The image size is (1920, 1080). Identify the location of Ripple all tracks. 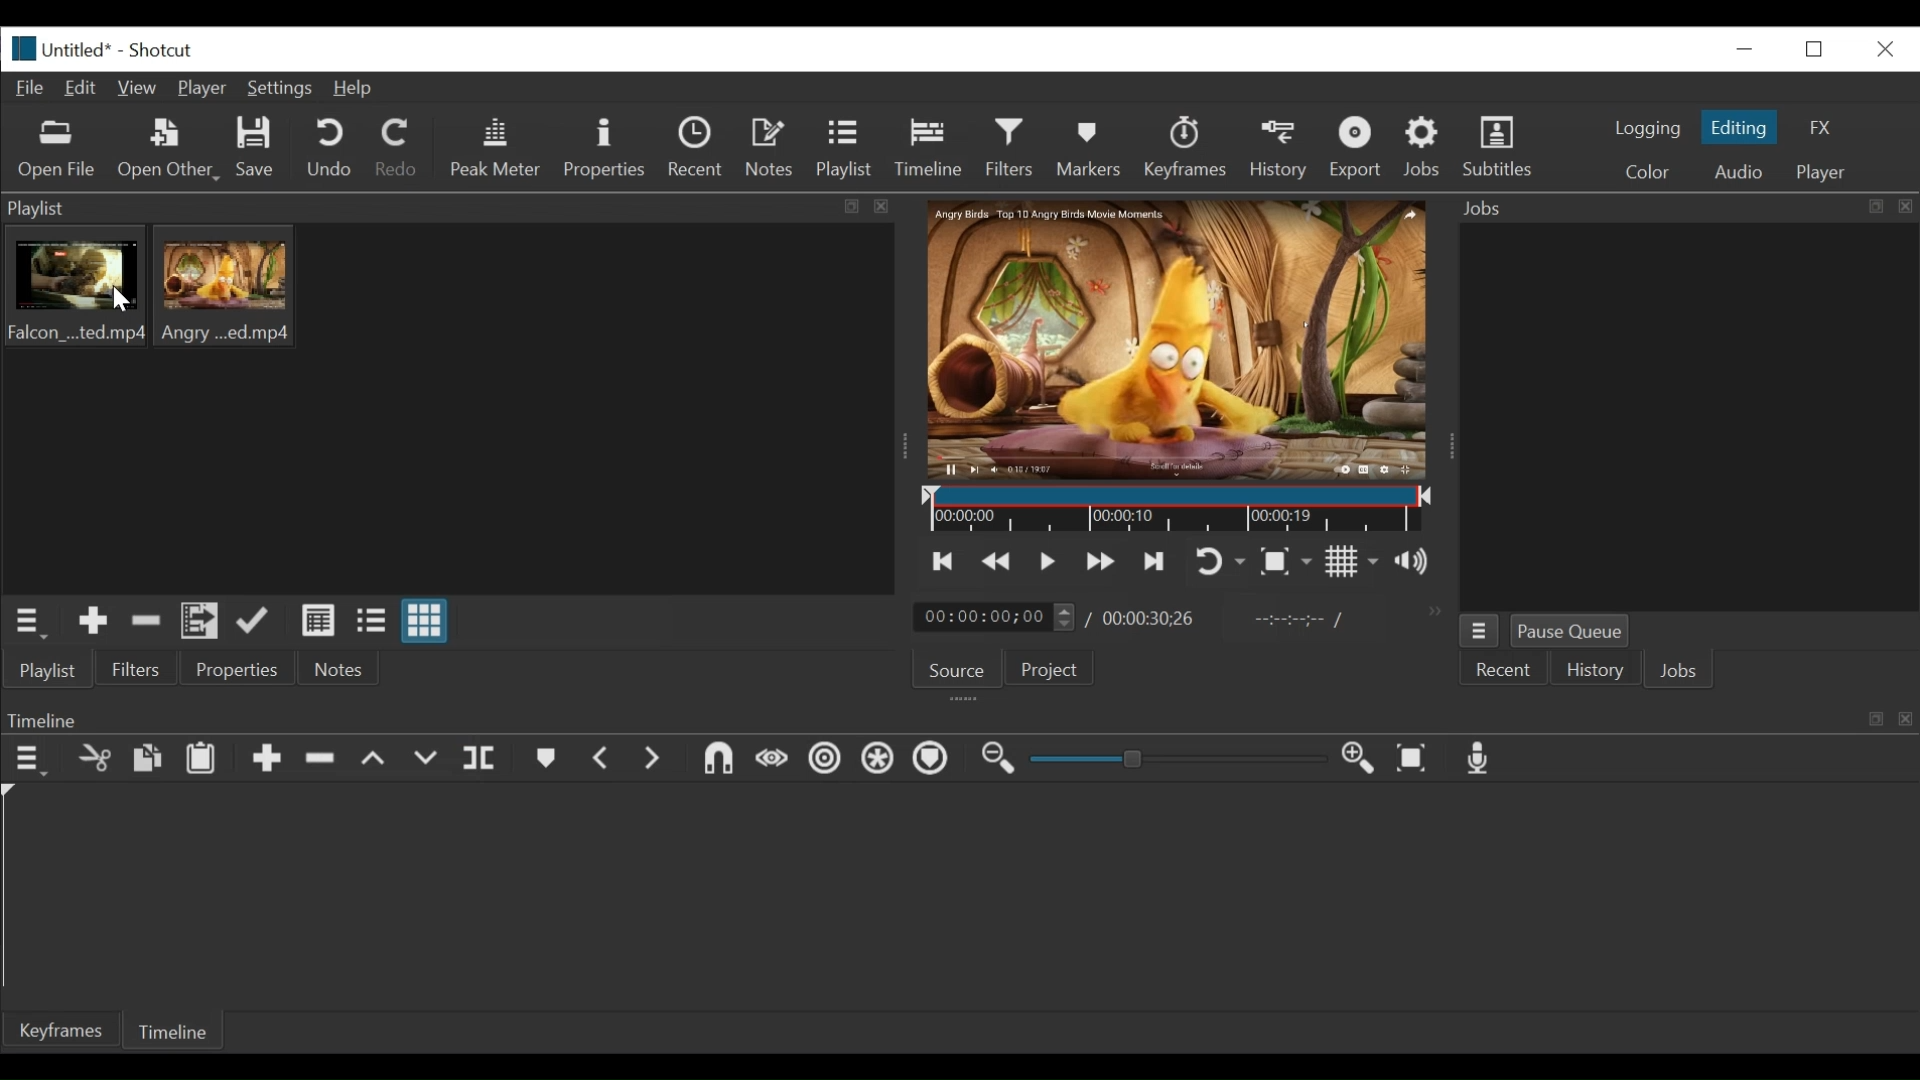
(877, 761).